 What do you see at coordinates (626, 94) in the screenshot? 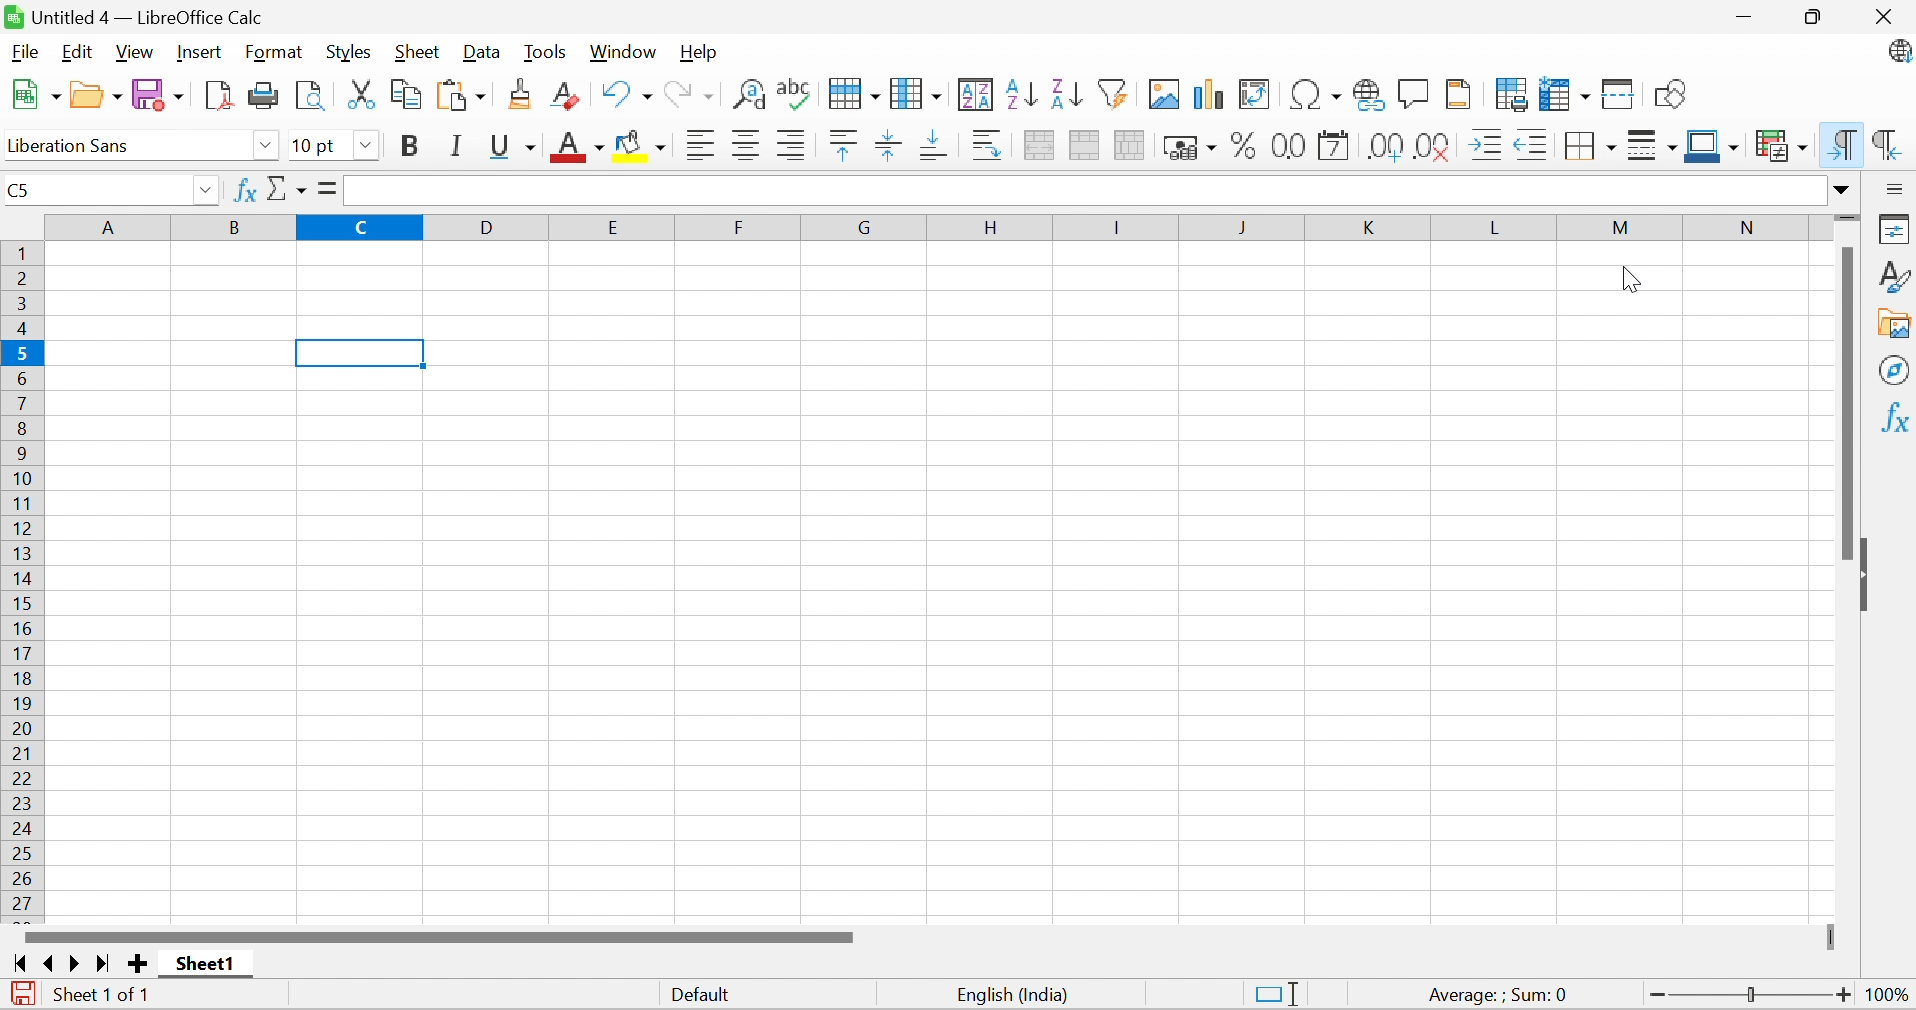
I see `Undo` at bounding box center [626, 94].